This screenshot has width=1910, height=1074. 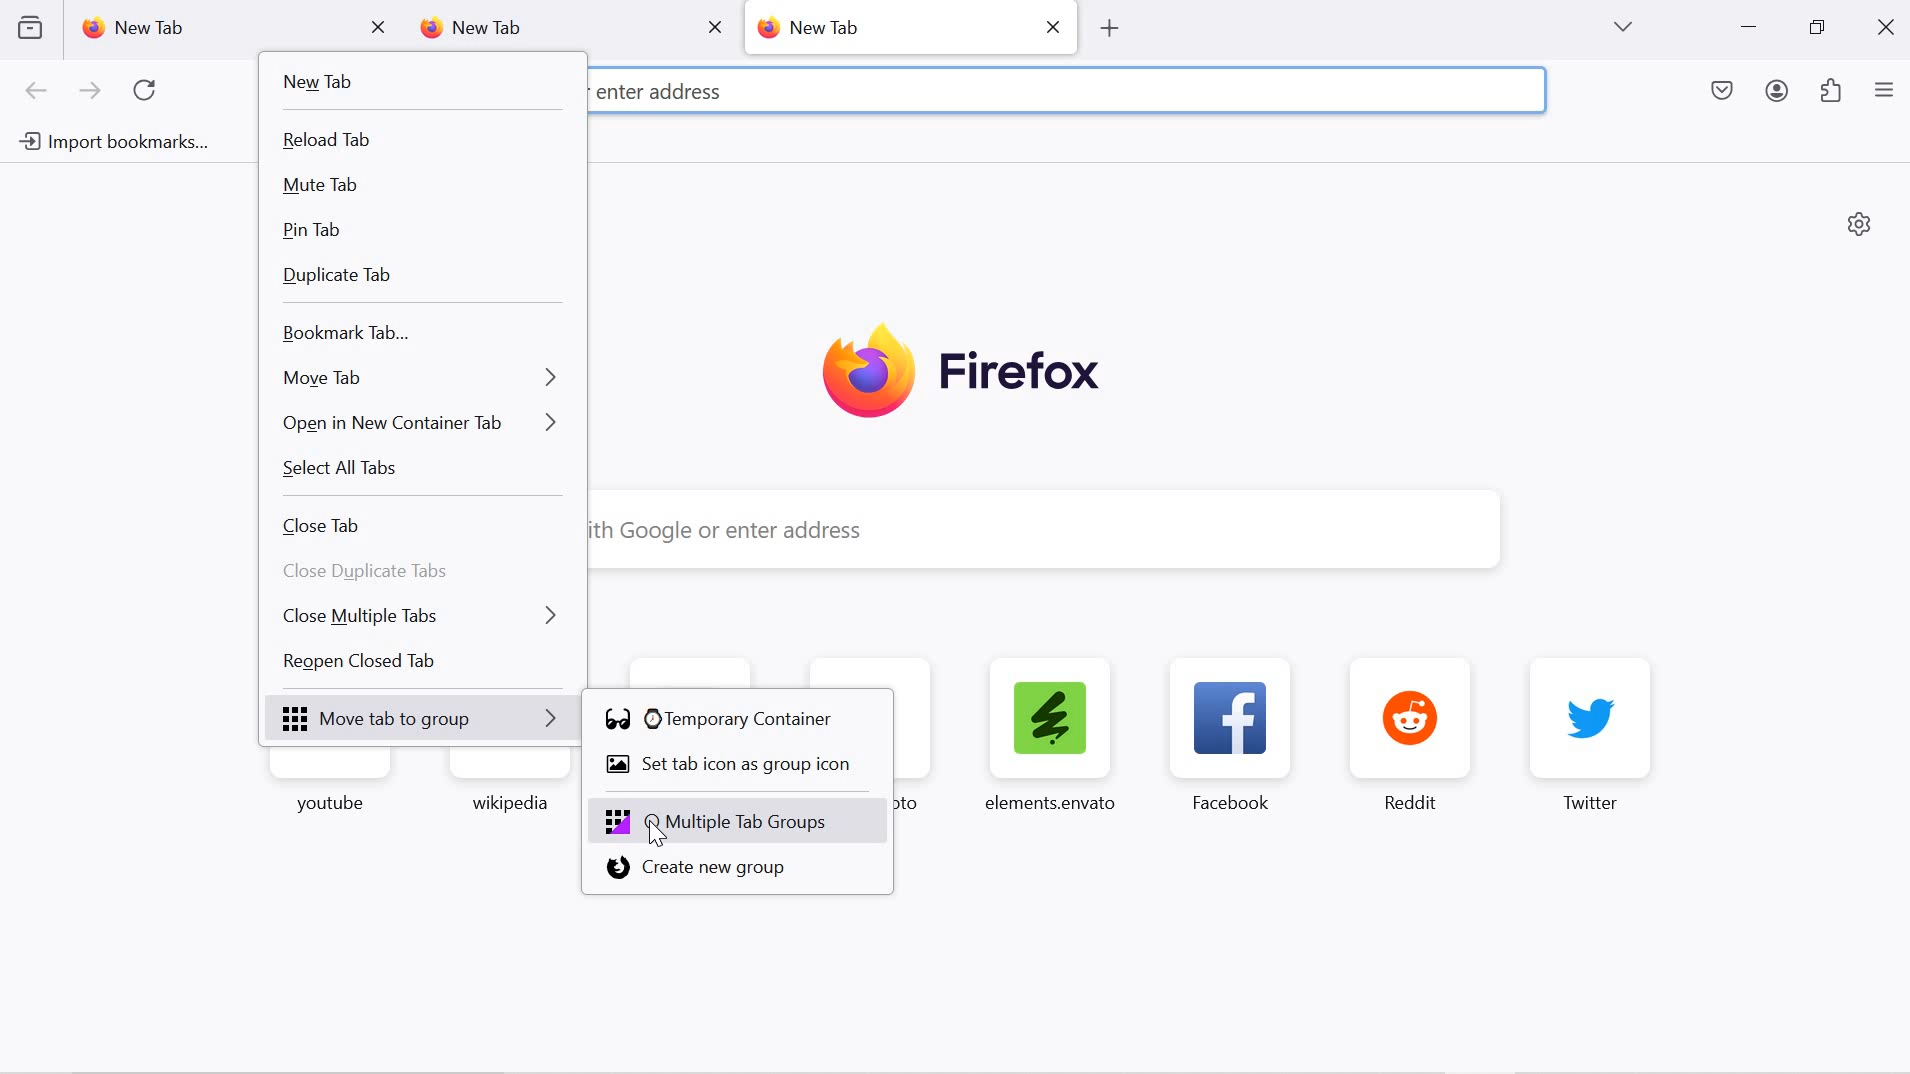 What do you see at coordinates (961, 374) in the screenshot?
I see `Firefox logo` at bounding box center [961, 374].